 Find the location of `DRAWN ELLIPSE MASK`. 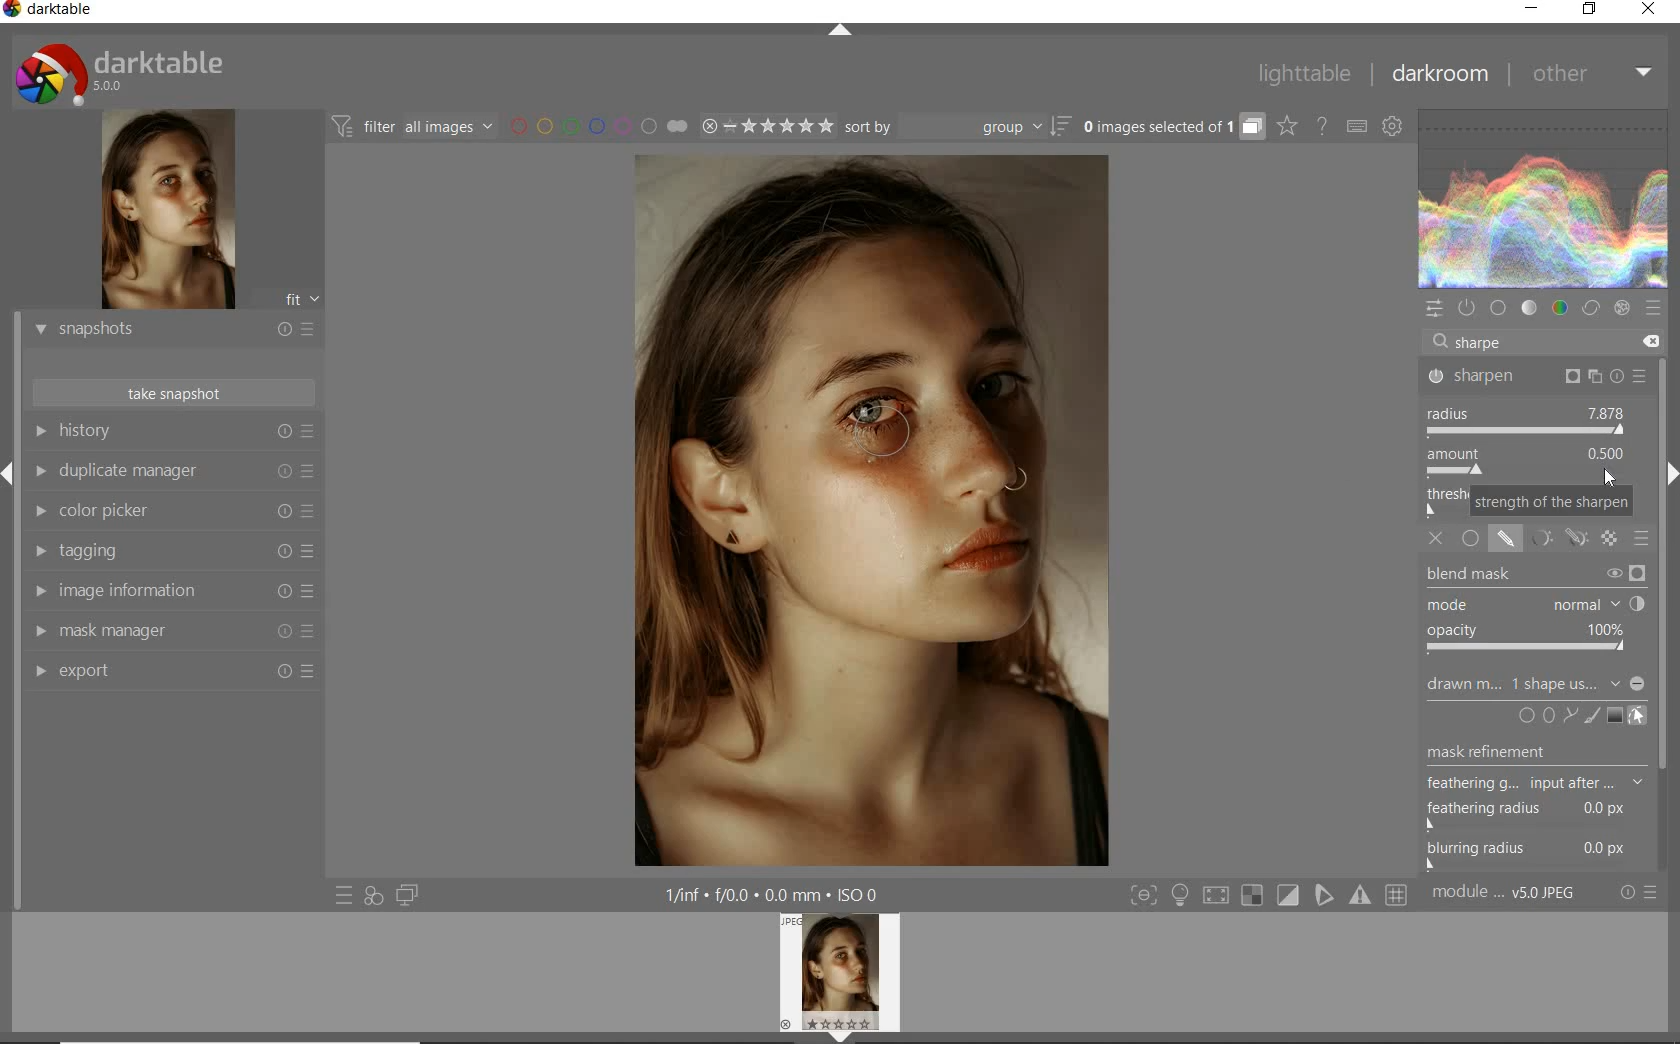

DRAWN ELLIPSE MASK is located at coordinates (890, 432).